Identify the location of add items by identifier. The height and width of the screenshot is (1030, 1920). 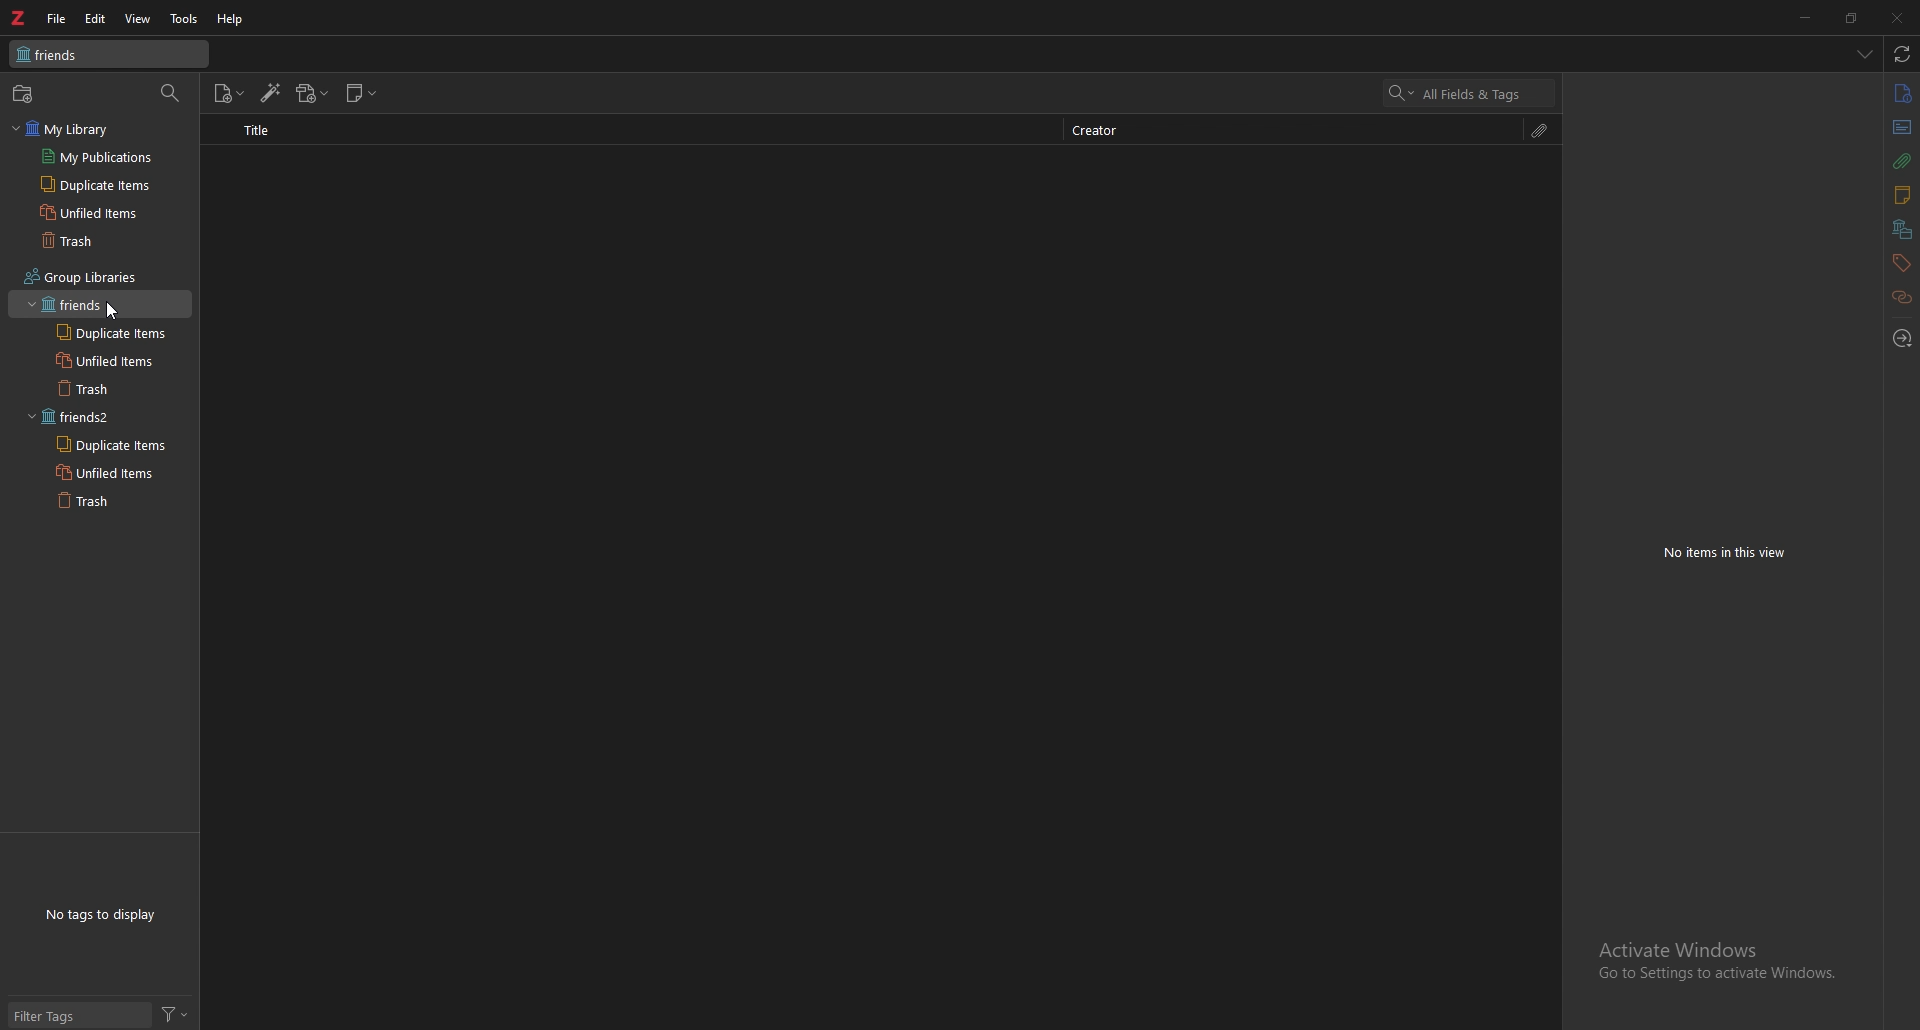
(272, 94).